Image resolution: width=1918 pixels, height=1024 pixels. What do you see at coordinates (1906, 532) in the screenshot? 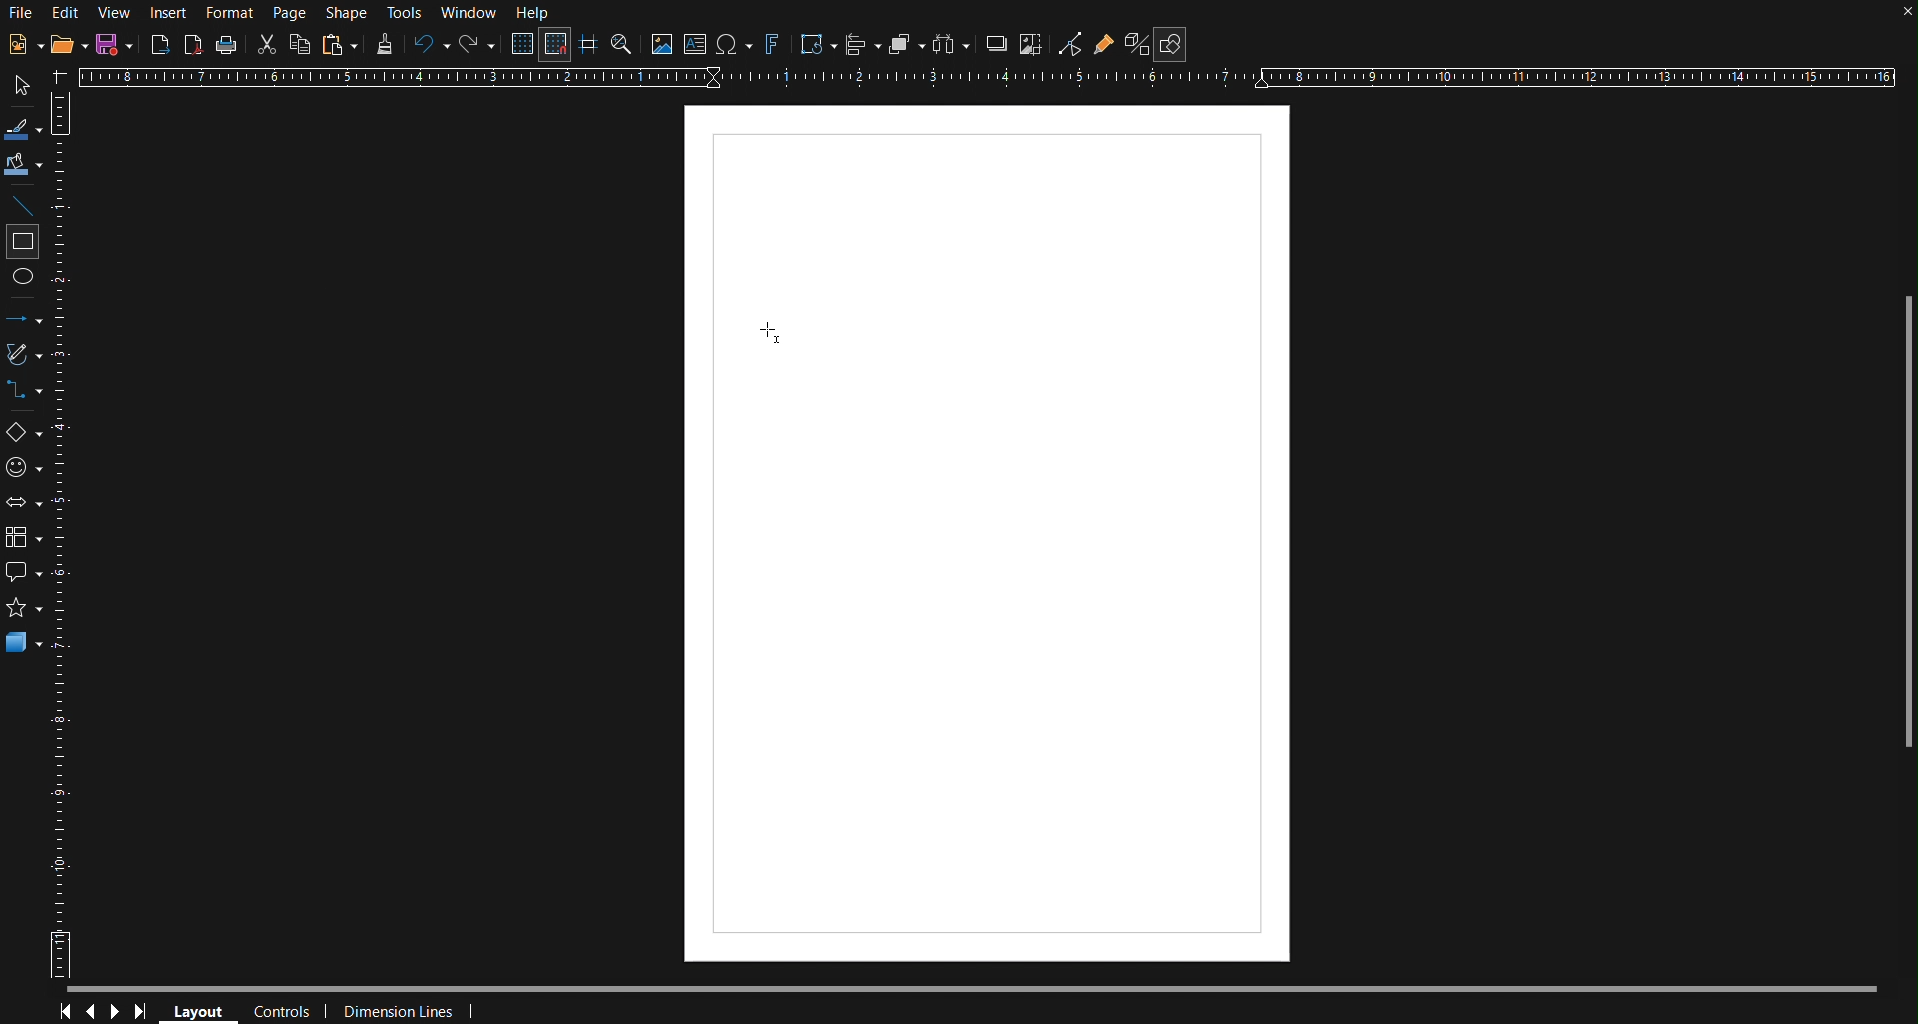
I see `Scrollbar` at bounding box center [1906, 532].